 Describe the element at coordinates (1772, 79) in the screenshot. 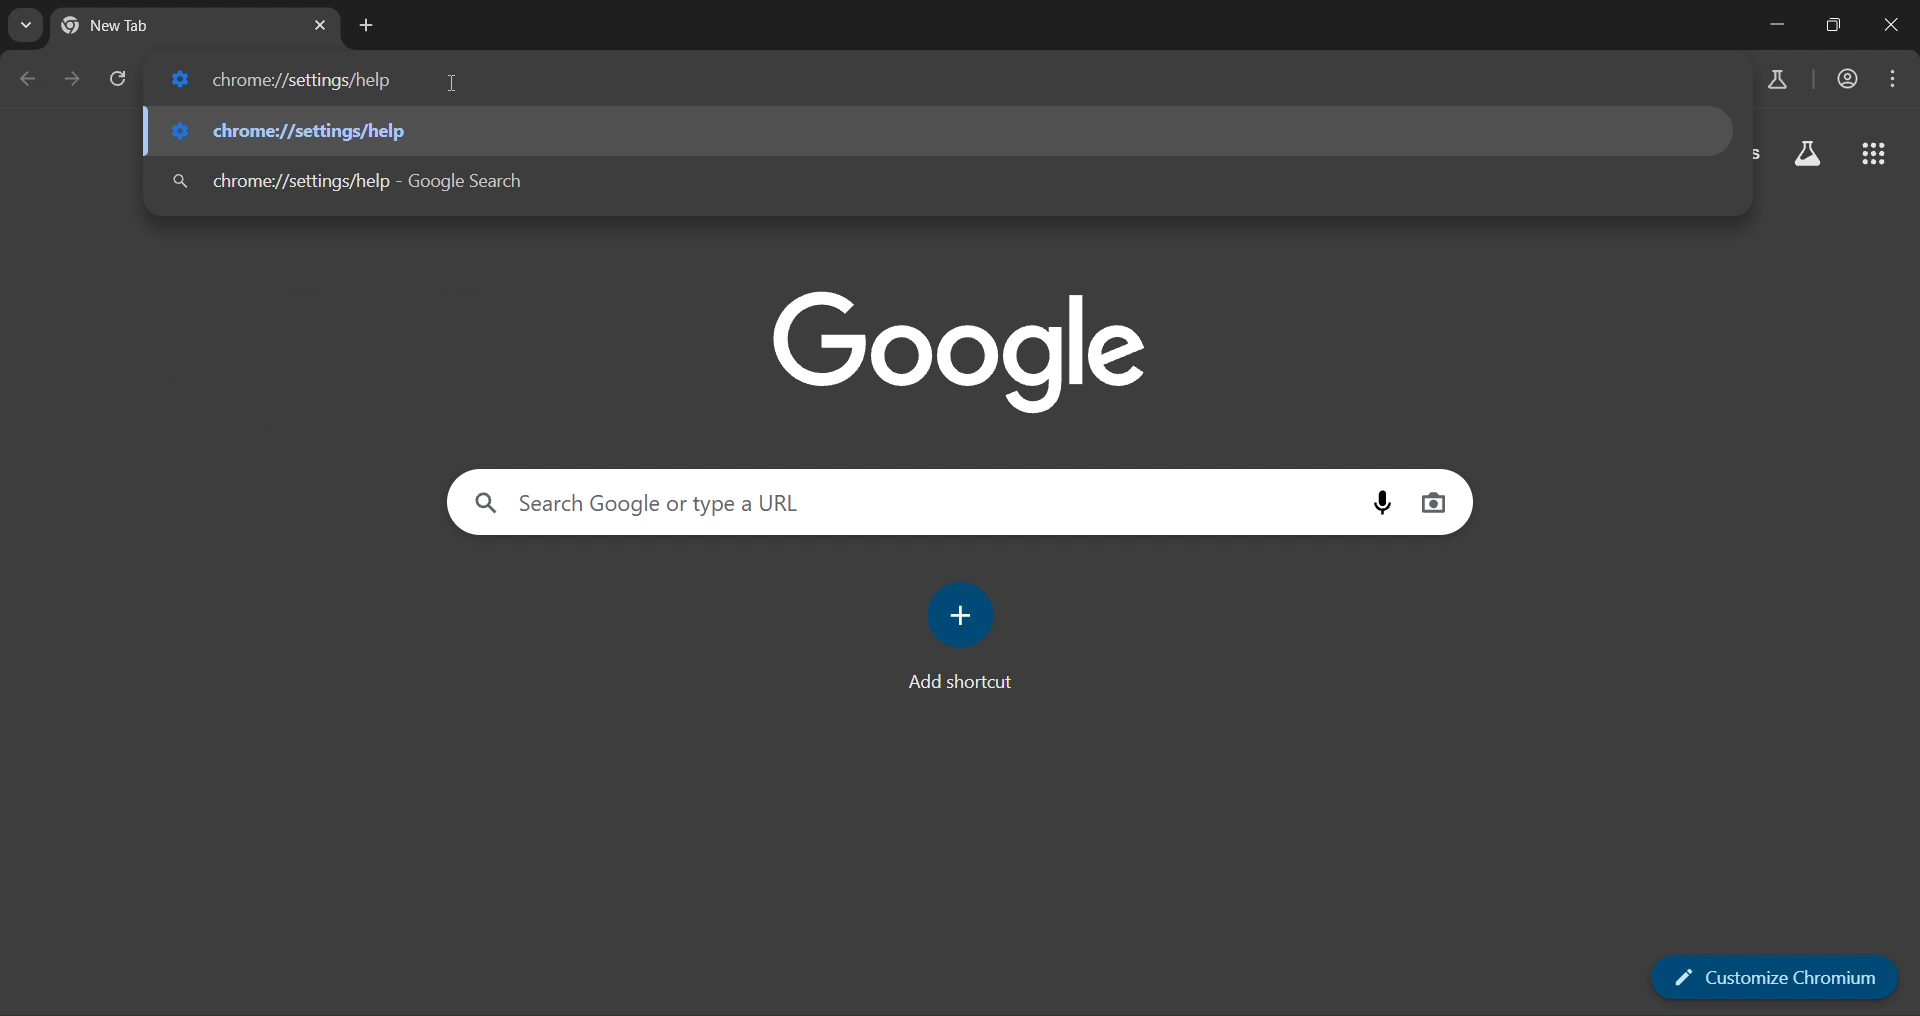

I see `search labs` at that location.